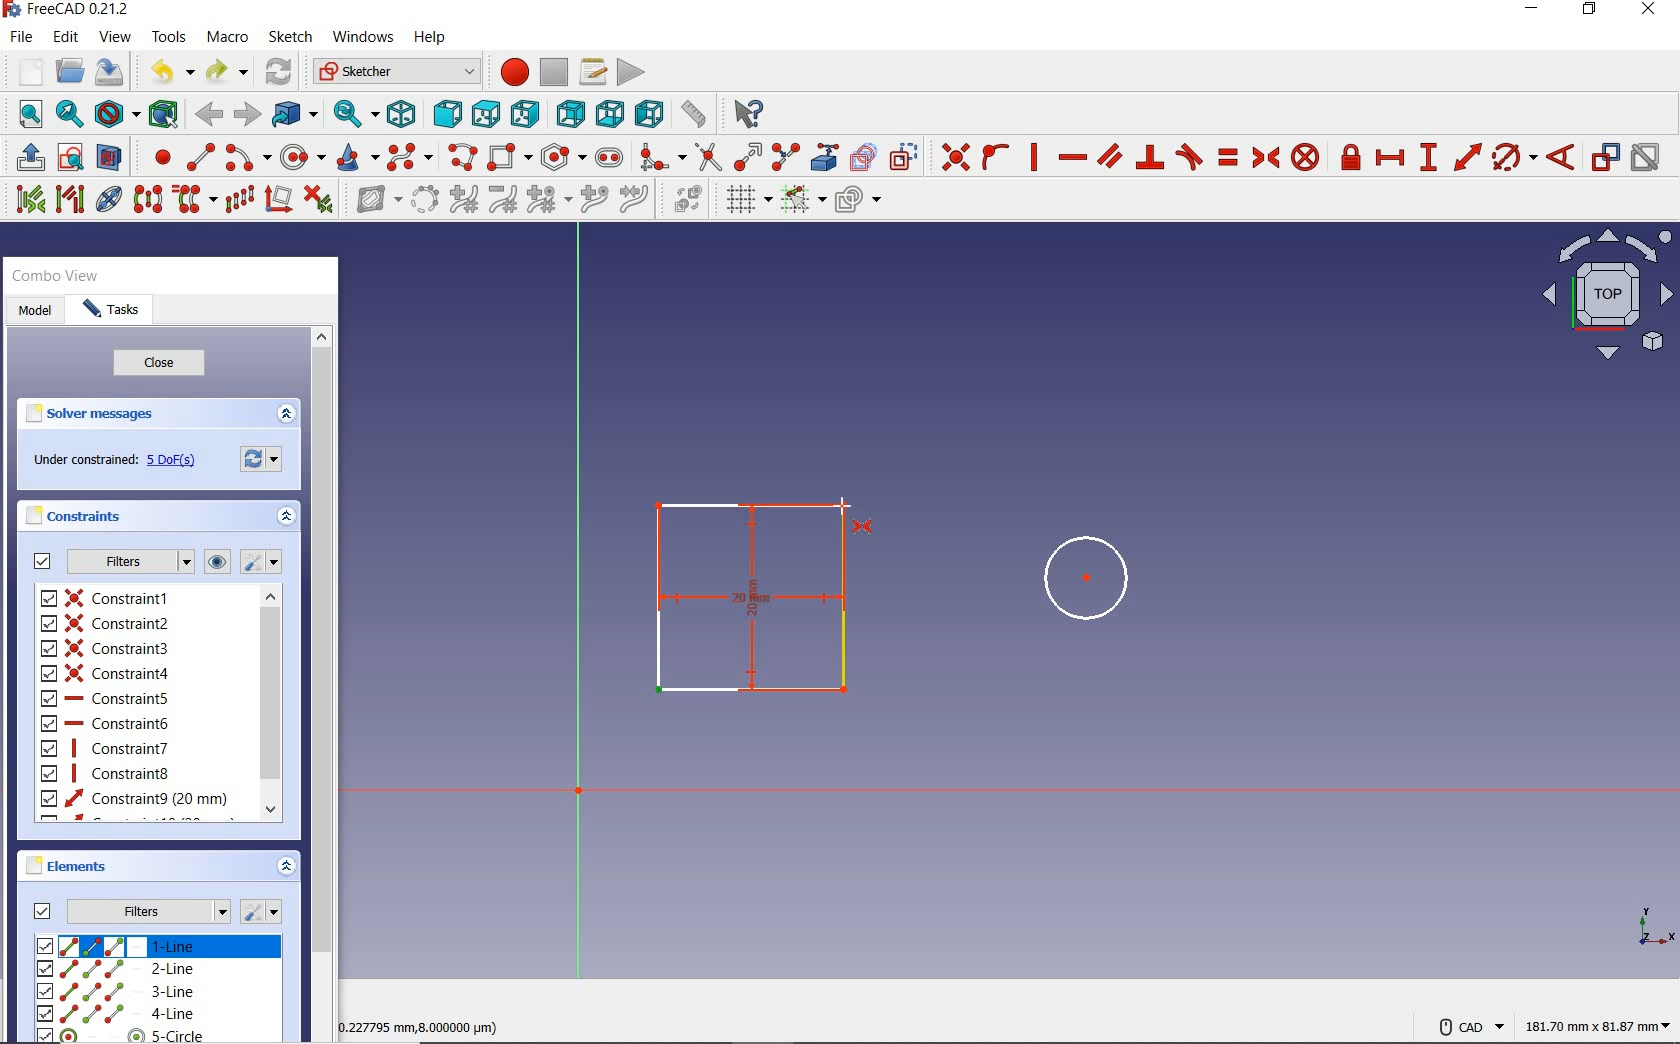  Describe the element at coordinates (269, 600) in the screenshot. I see `Scroll up` at that location.